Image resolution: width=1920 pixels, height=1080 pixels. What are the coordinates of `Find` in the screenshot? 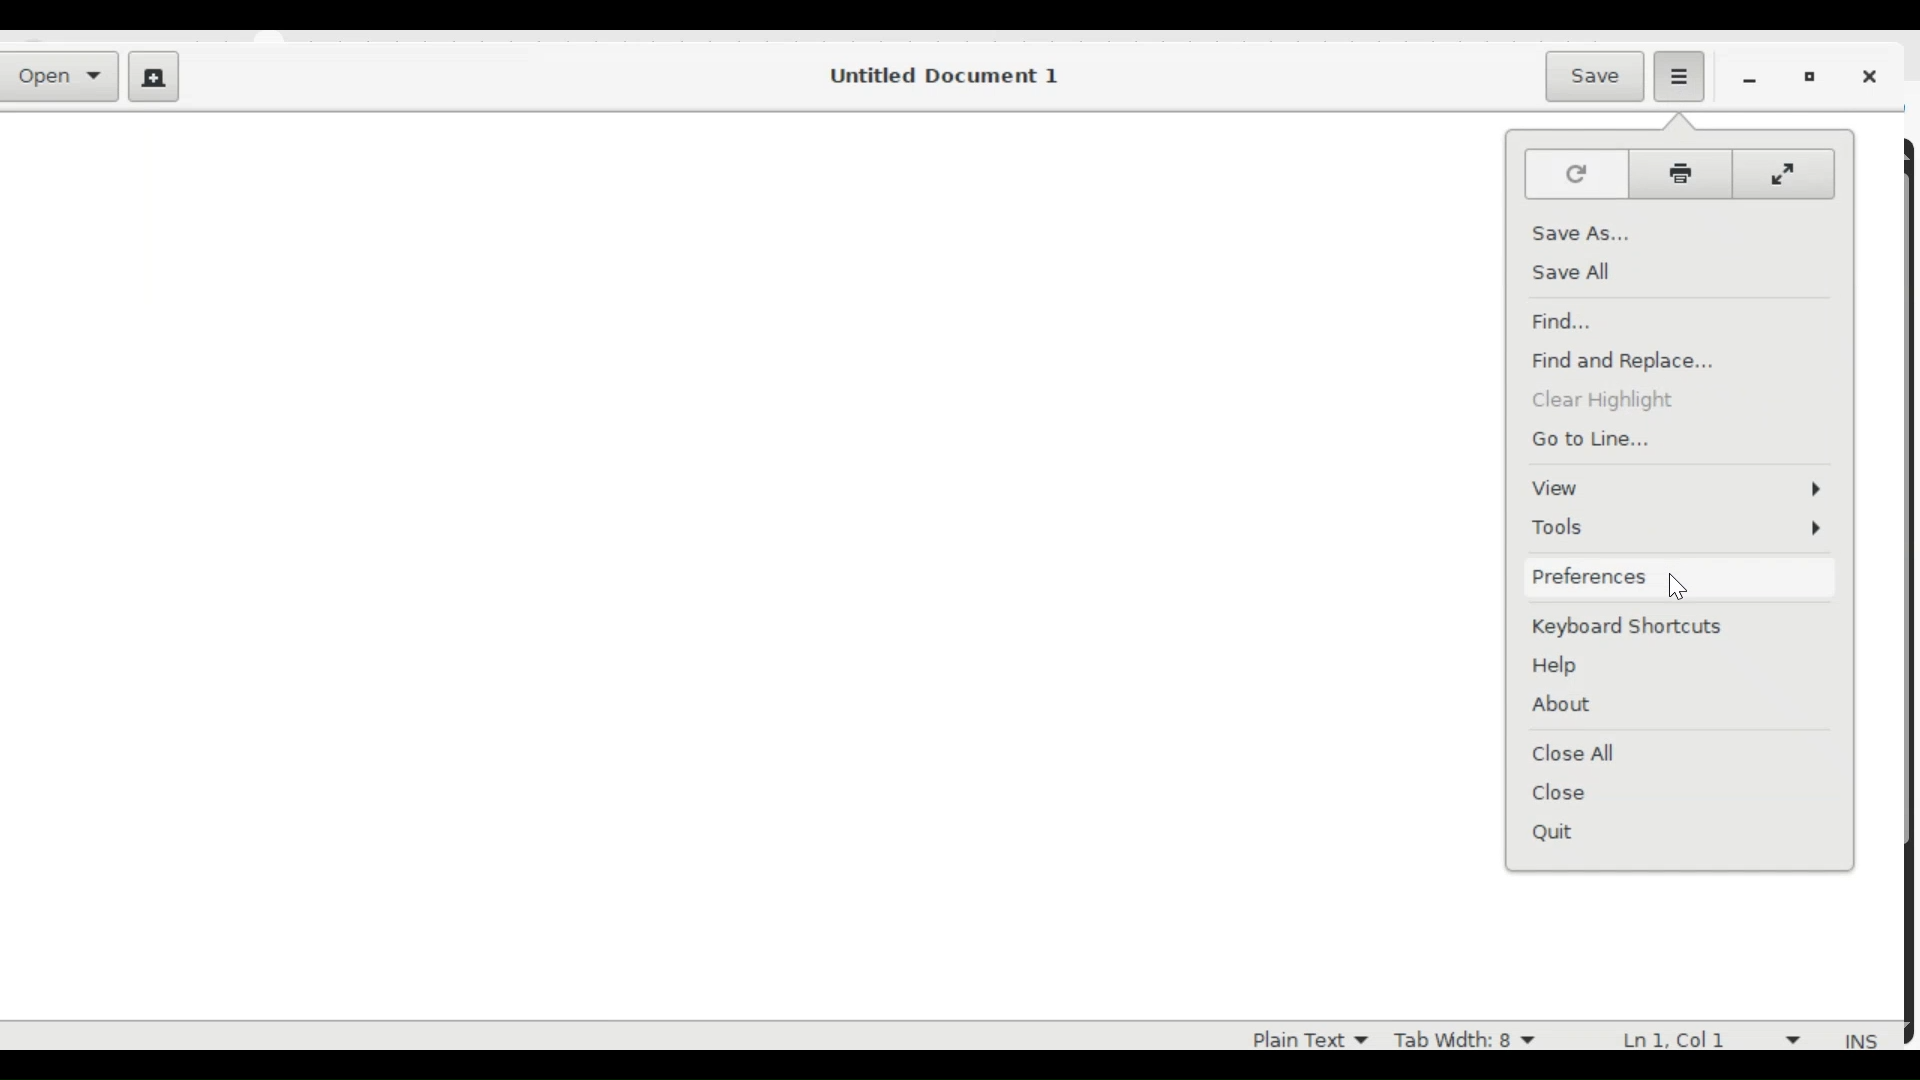 It's located at (1569, 322).